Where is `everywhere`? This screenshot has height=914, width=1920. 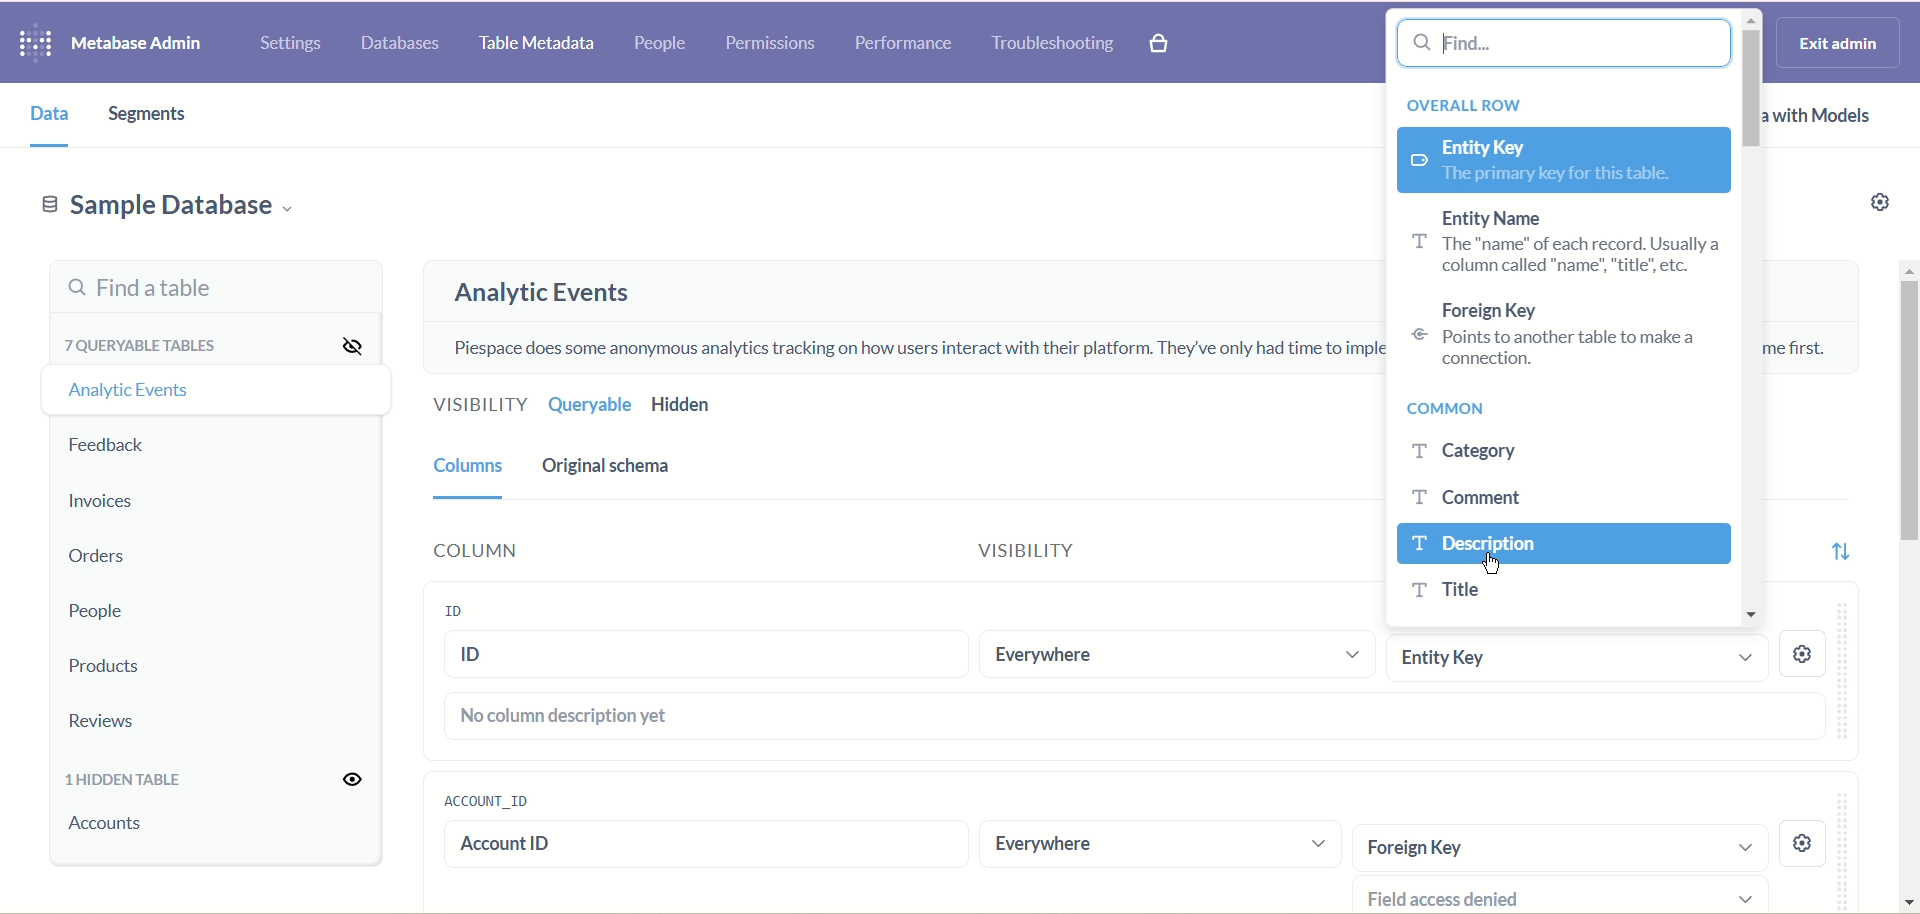
everywhere is located at coordinates (1179, 654).